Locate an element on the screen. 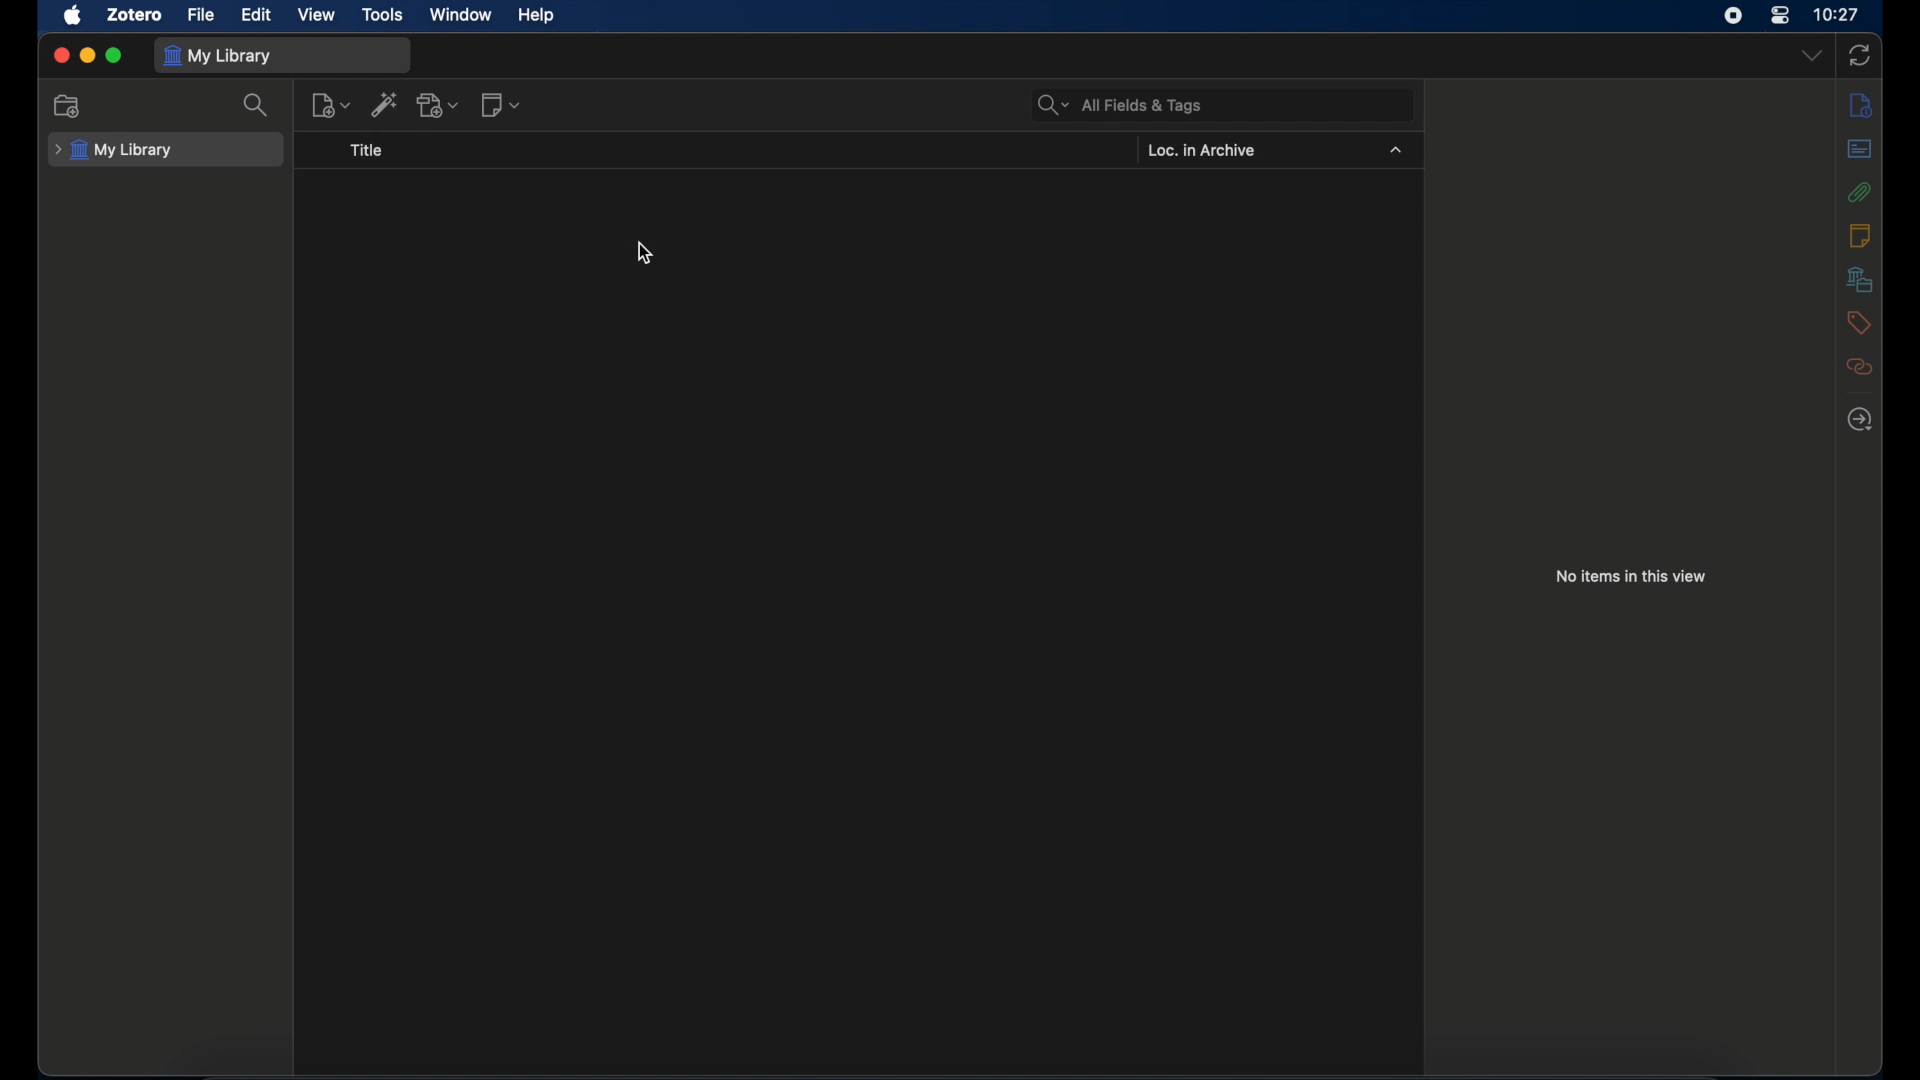  tools is located at coordinates (380, 15).